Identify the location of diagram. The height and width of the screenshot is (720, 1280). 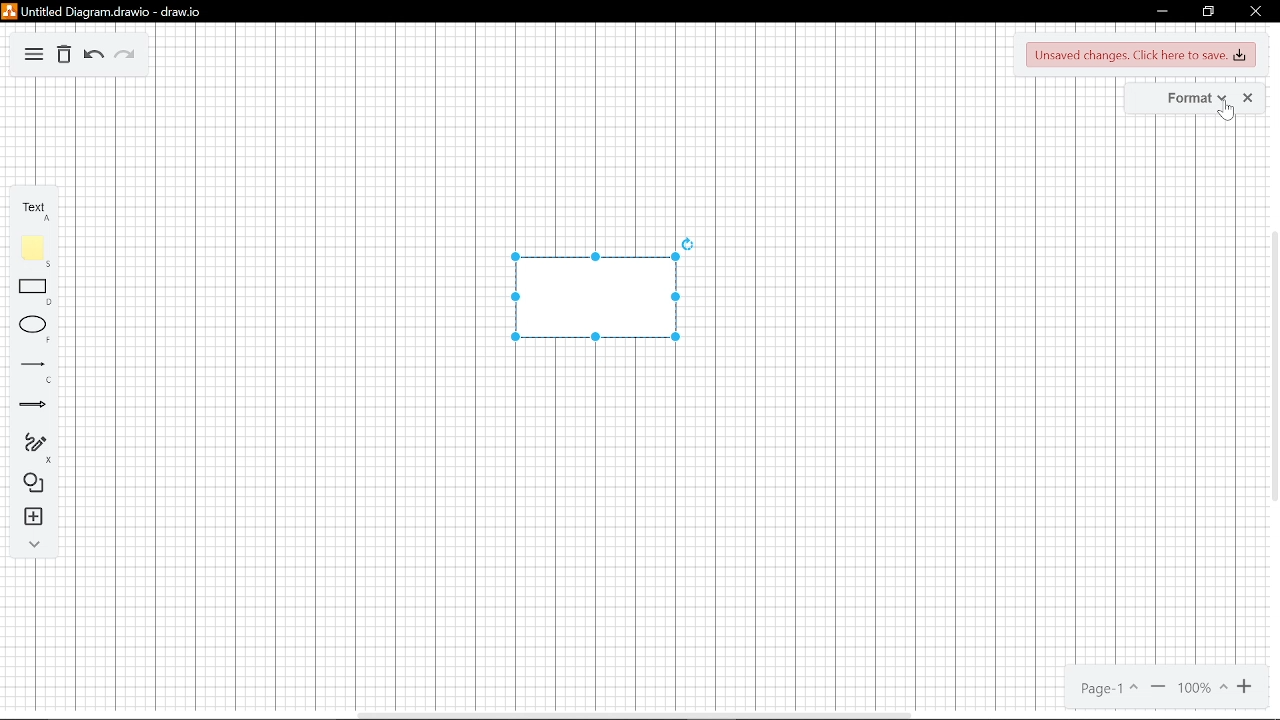
(594, 297).